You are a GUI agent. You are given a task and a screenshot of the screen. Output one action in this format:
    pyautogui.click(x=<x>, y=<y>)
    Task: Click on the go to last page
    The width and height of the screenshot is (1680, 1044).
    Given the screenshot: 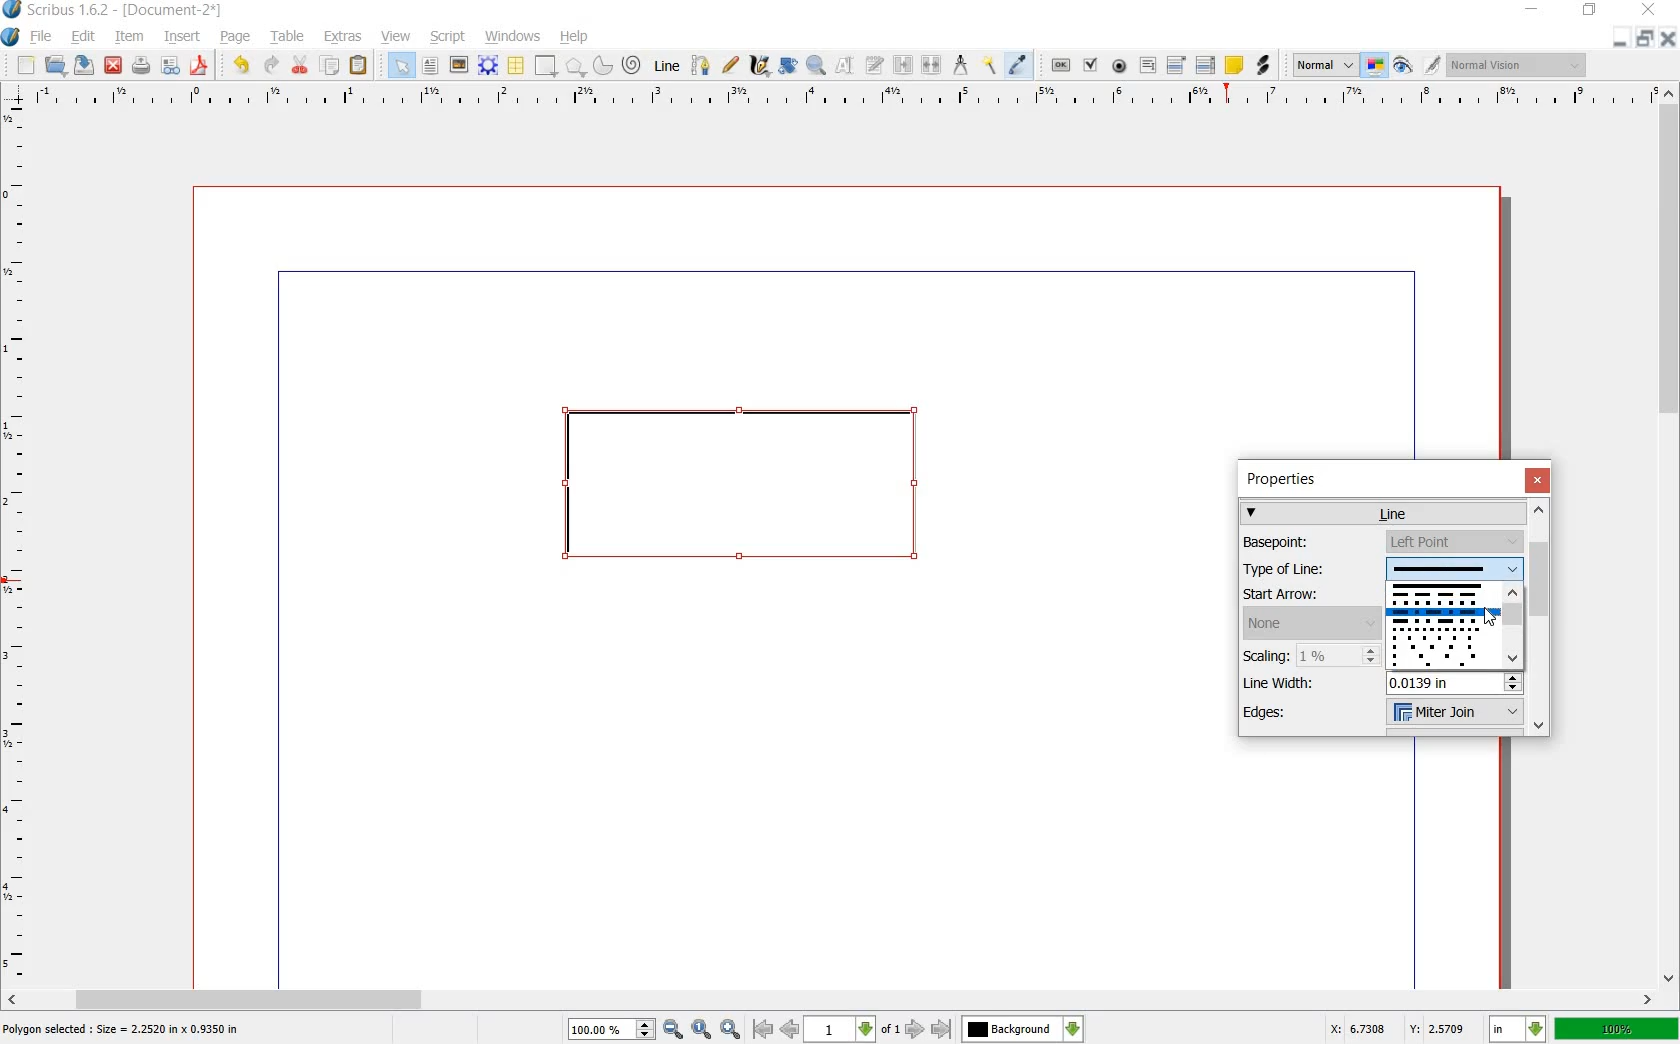 What is the action you would take?
    pyautogui.click(x=941, y=1029)
    